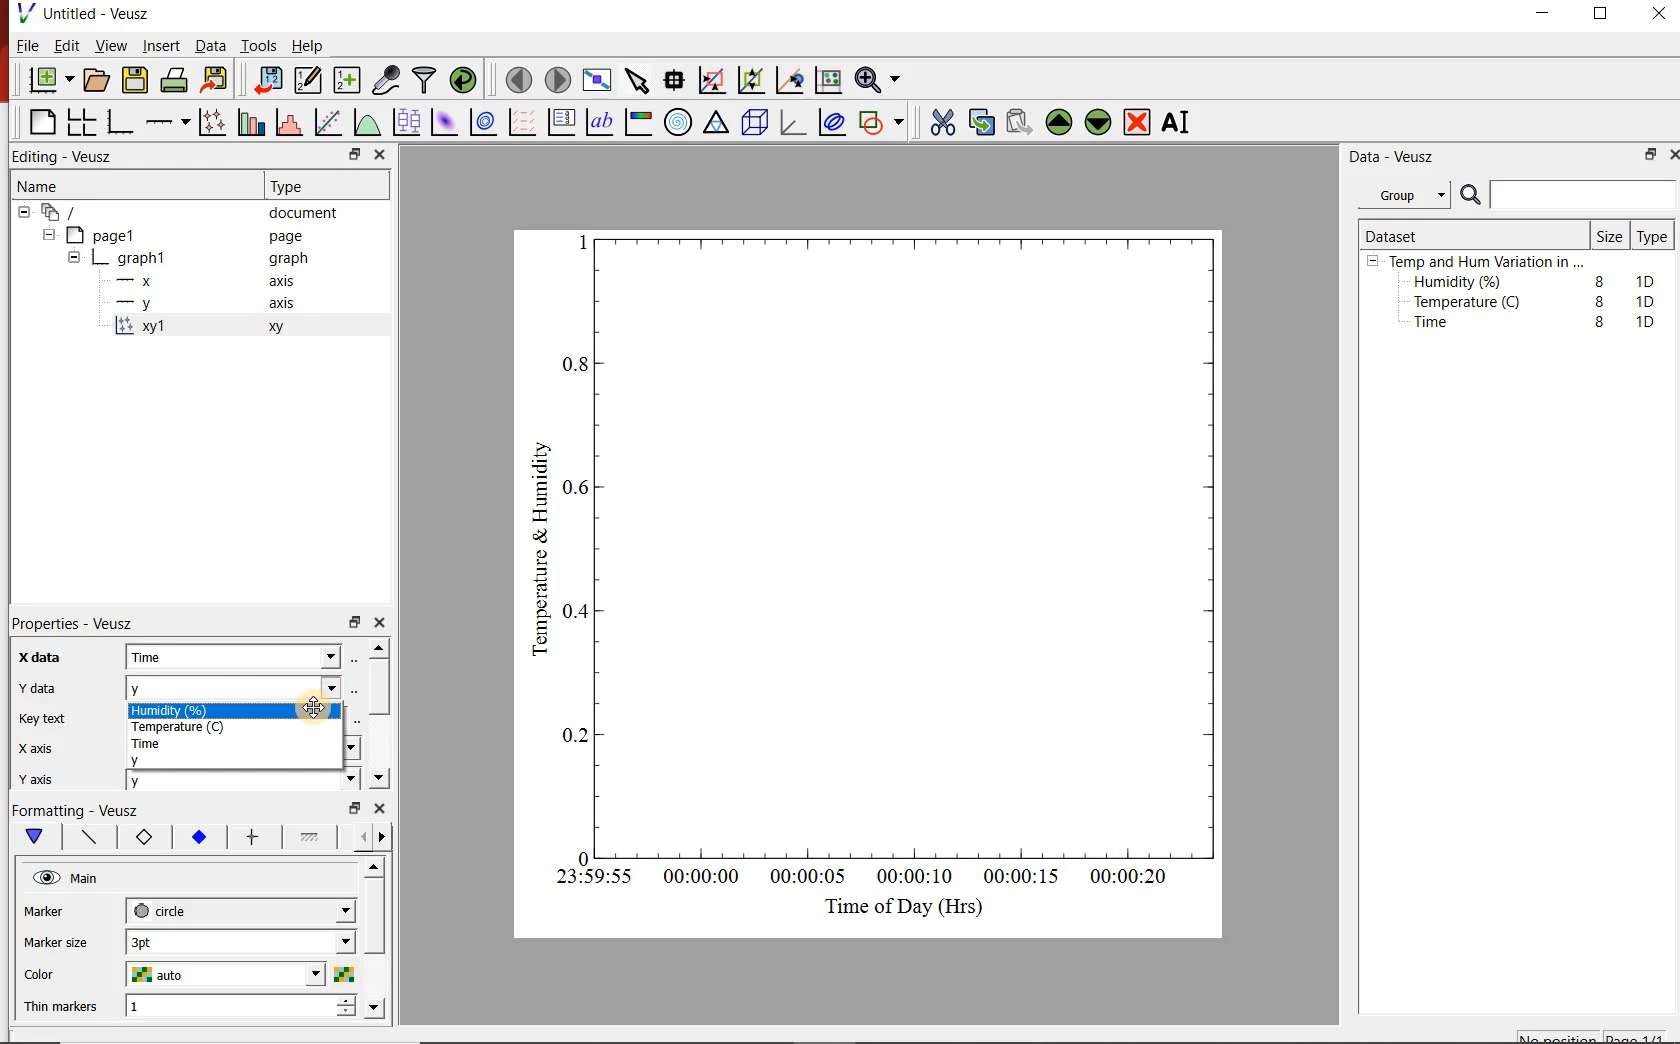 The image size is (1680, 1044). What do you see at coordinates (1139, 122) in the screenshot?
I see `Remove the selected widget` at bounding box center [1139, 122].